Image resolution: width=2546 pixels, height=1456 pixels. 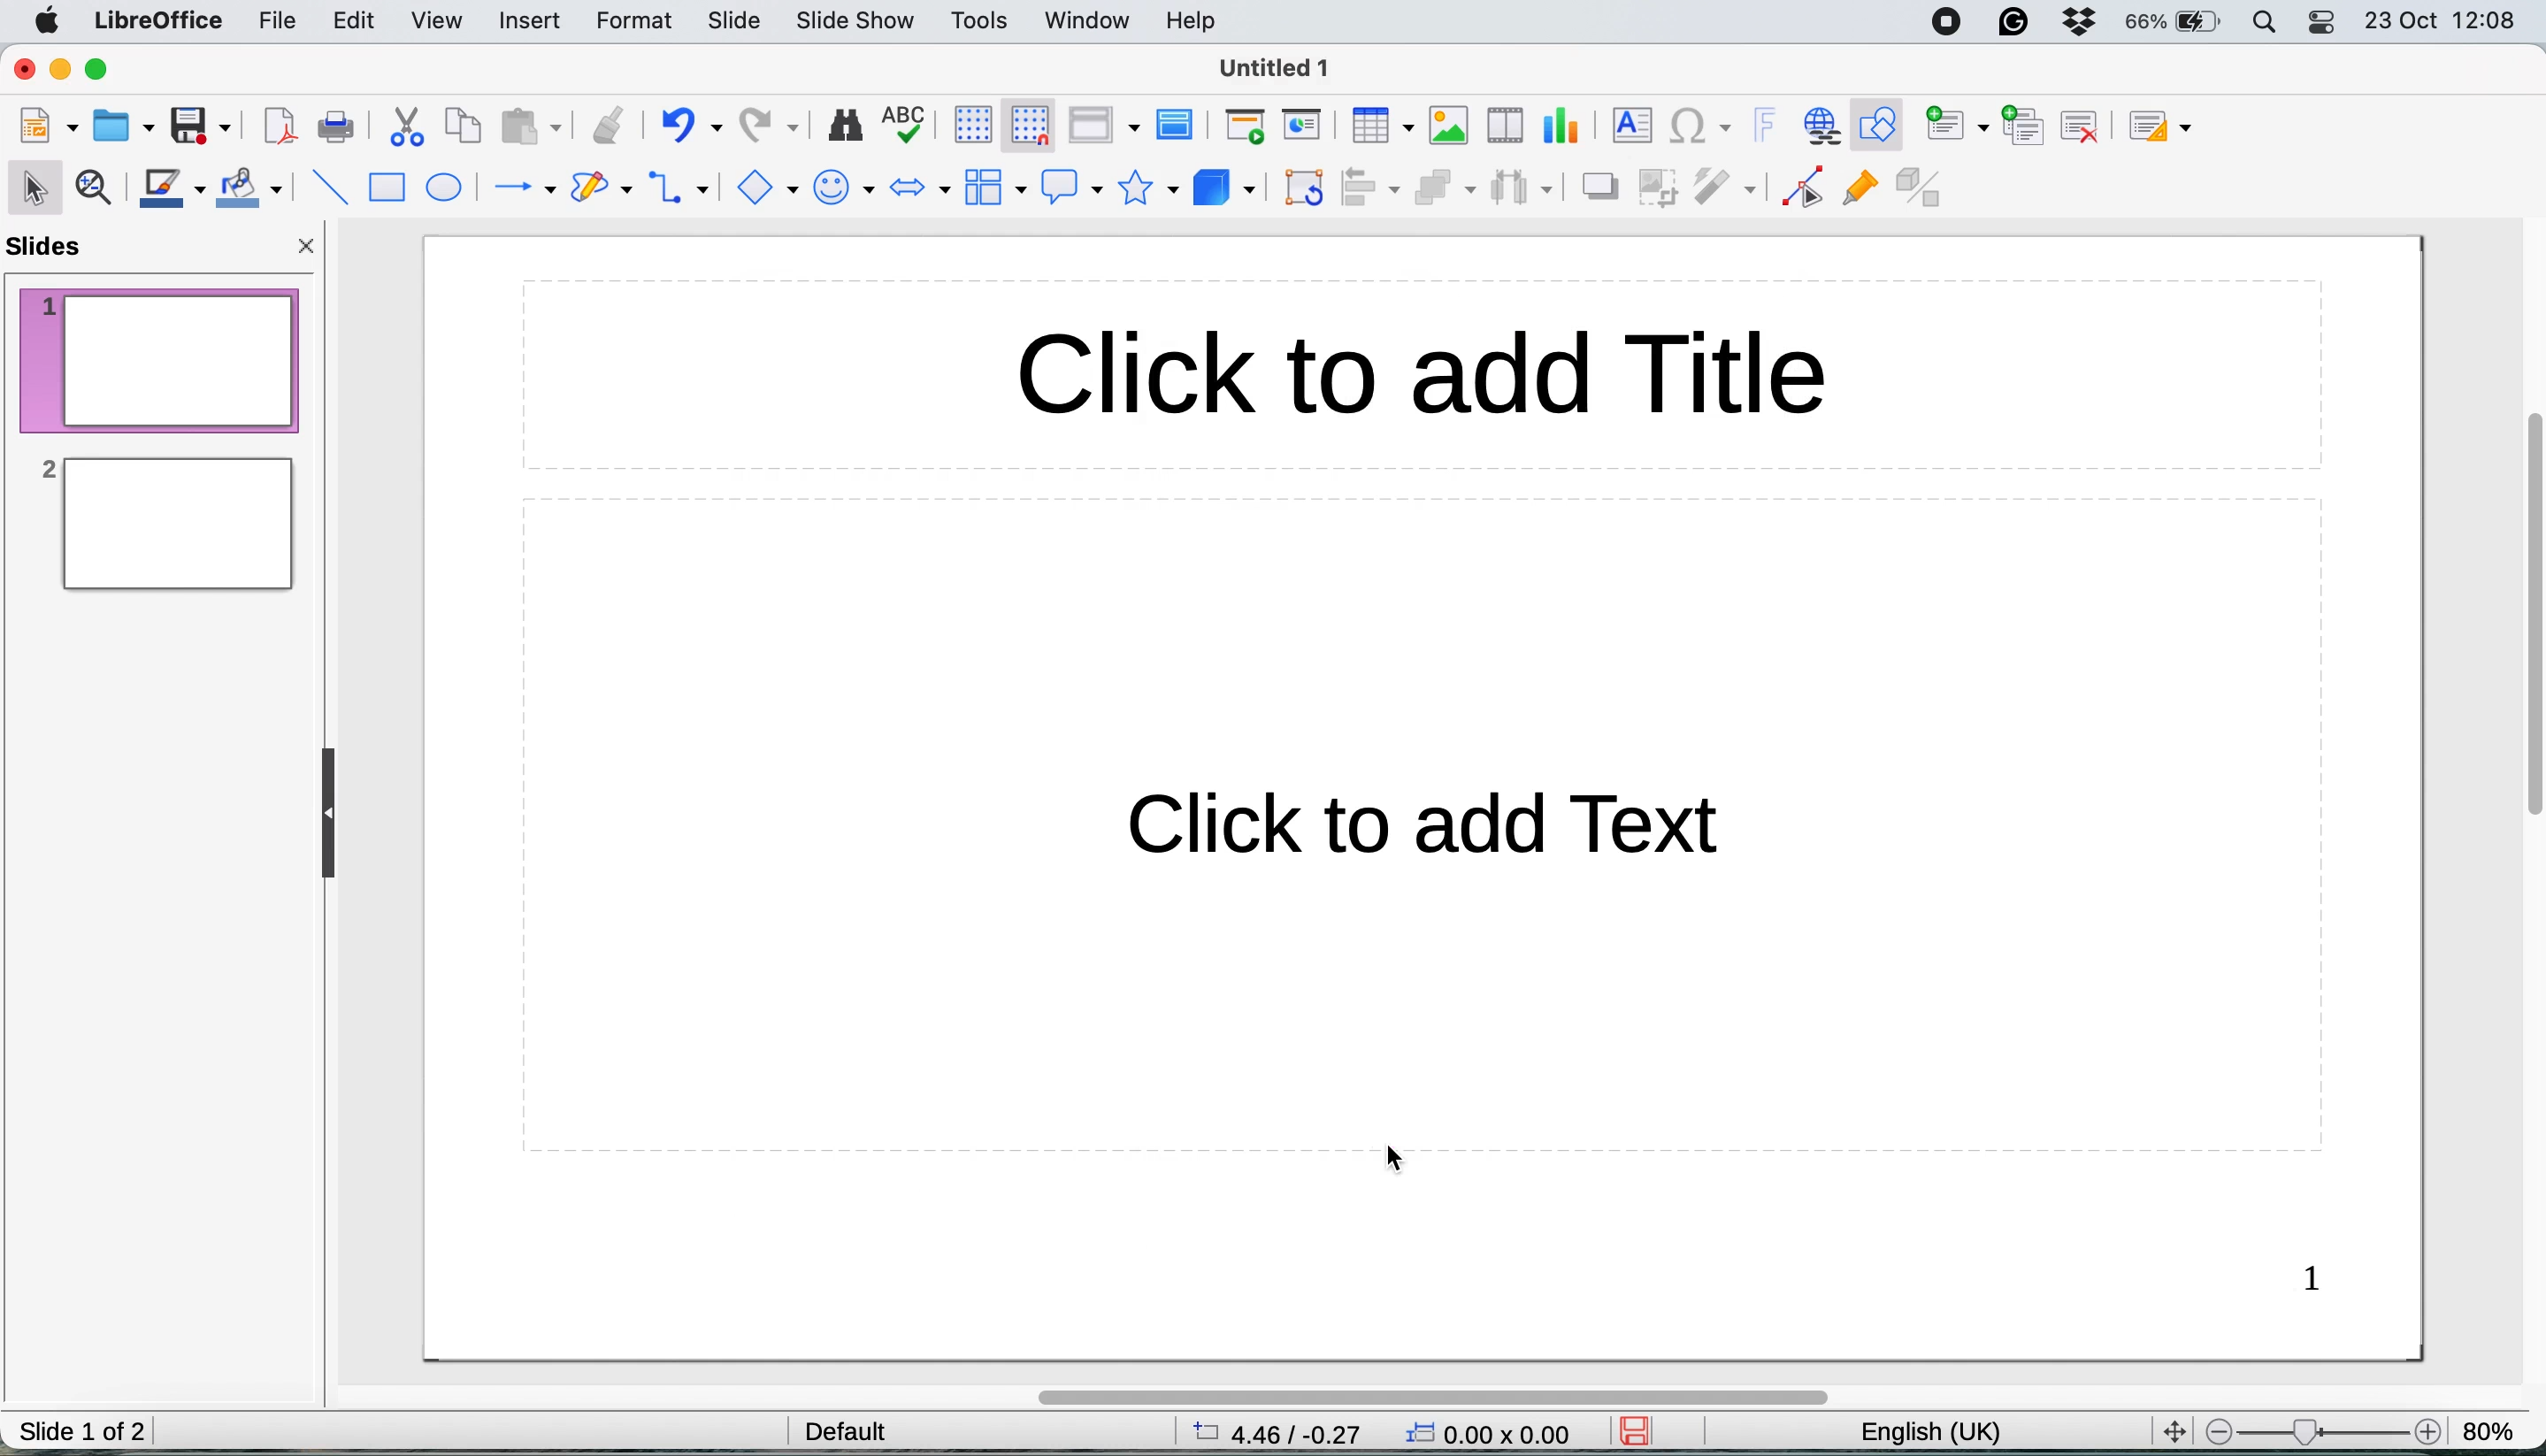 I want to click on arrange, so click(x=1442, y=191).